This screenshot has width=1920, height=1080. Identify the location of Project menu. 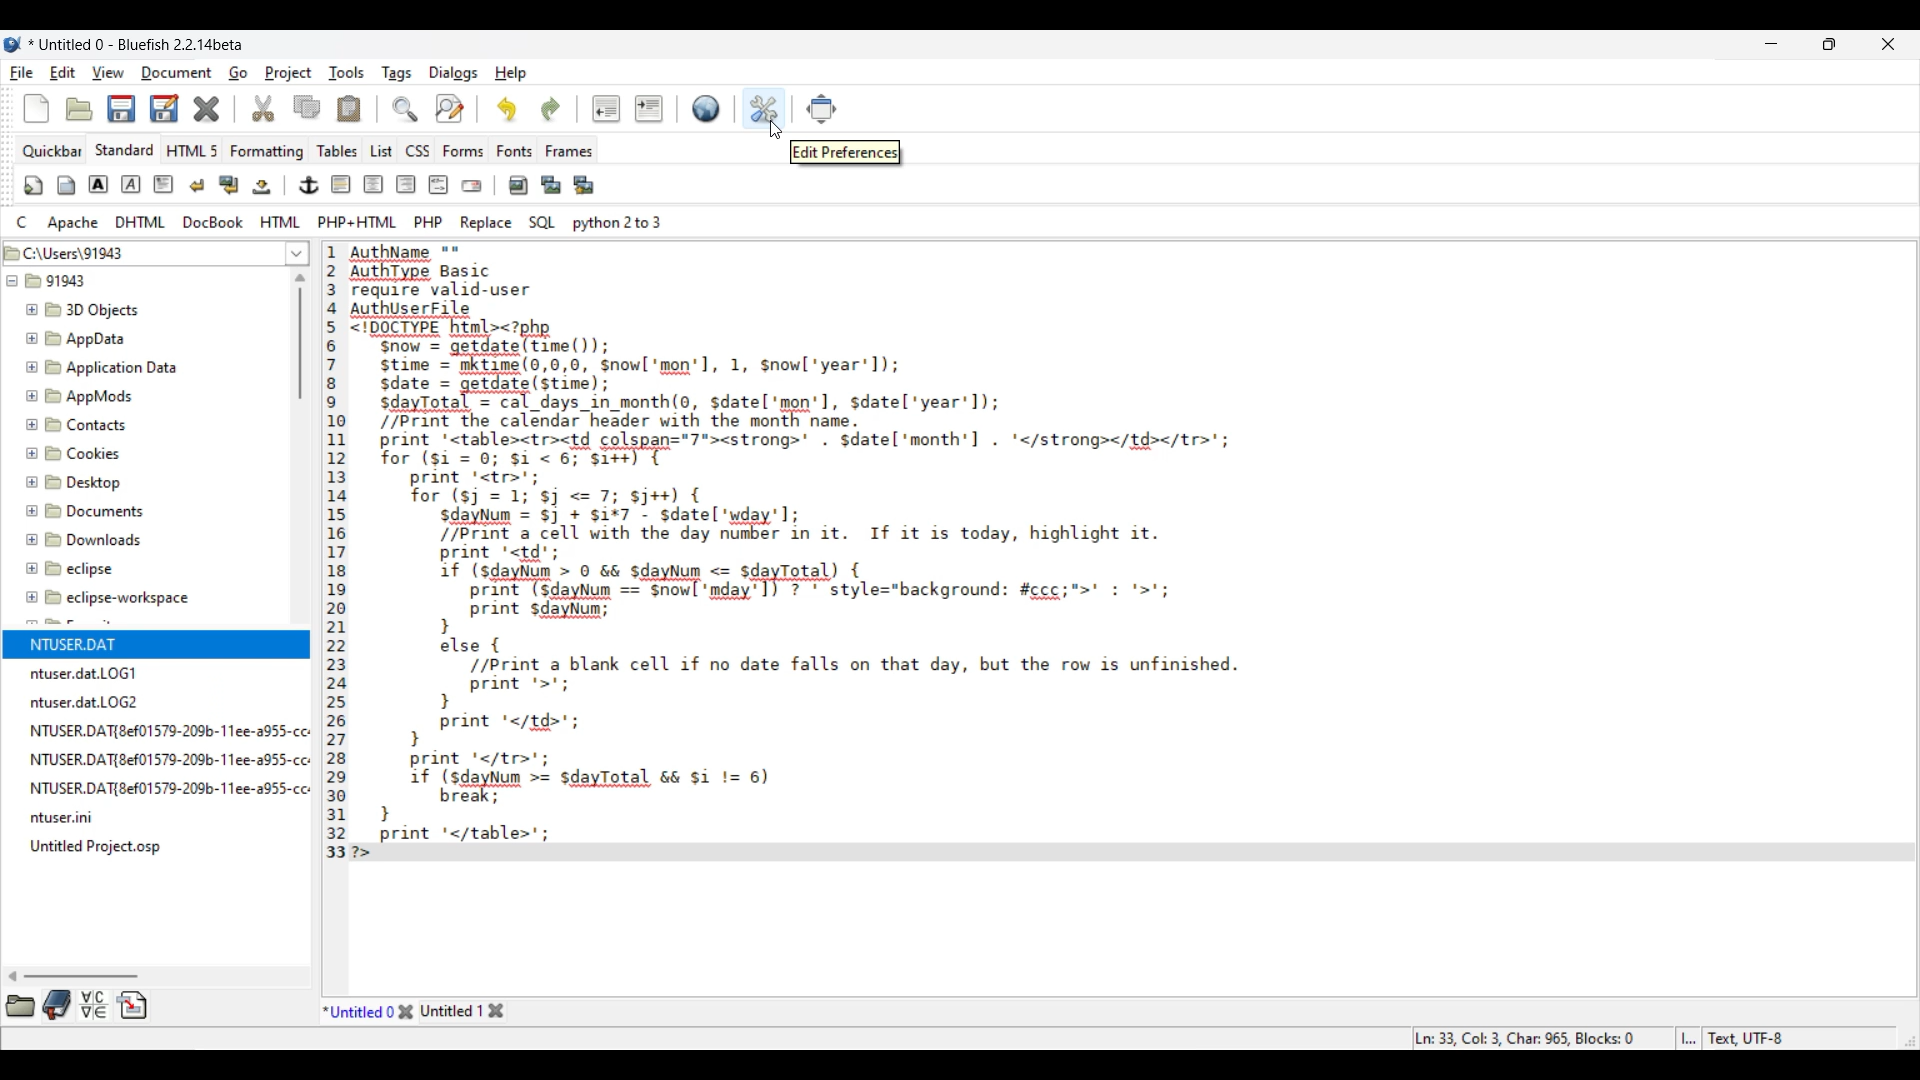
(288, 73).